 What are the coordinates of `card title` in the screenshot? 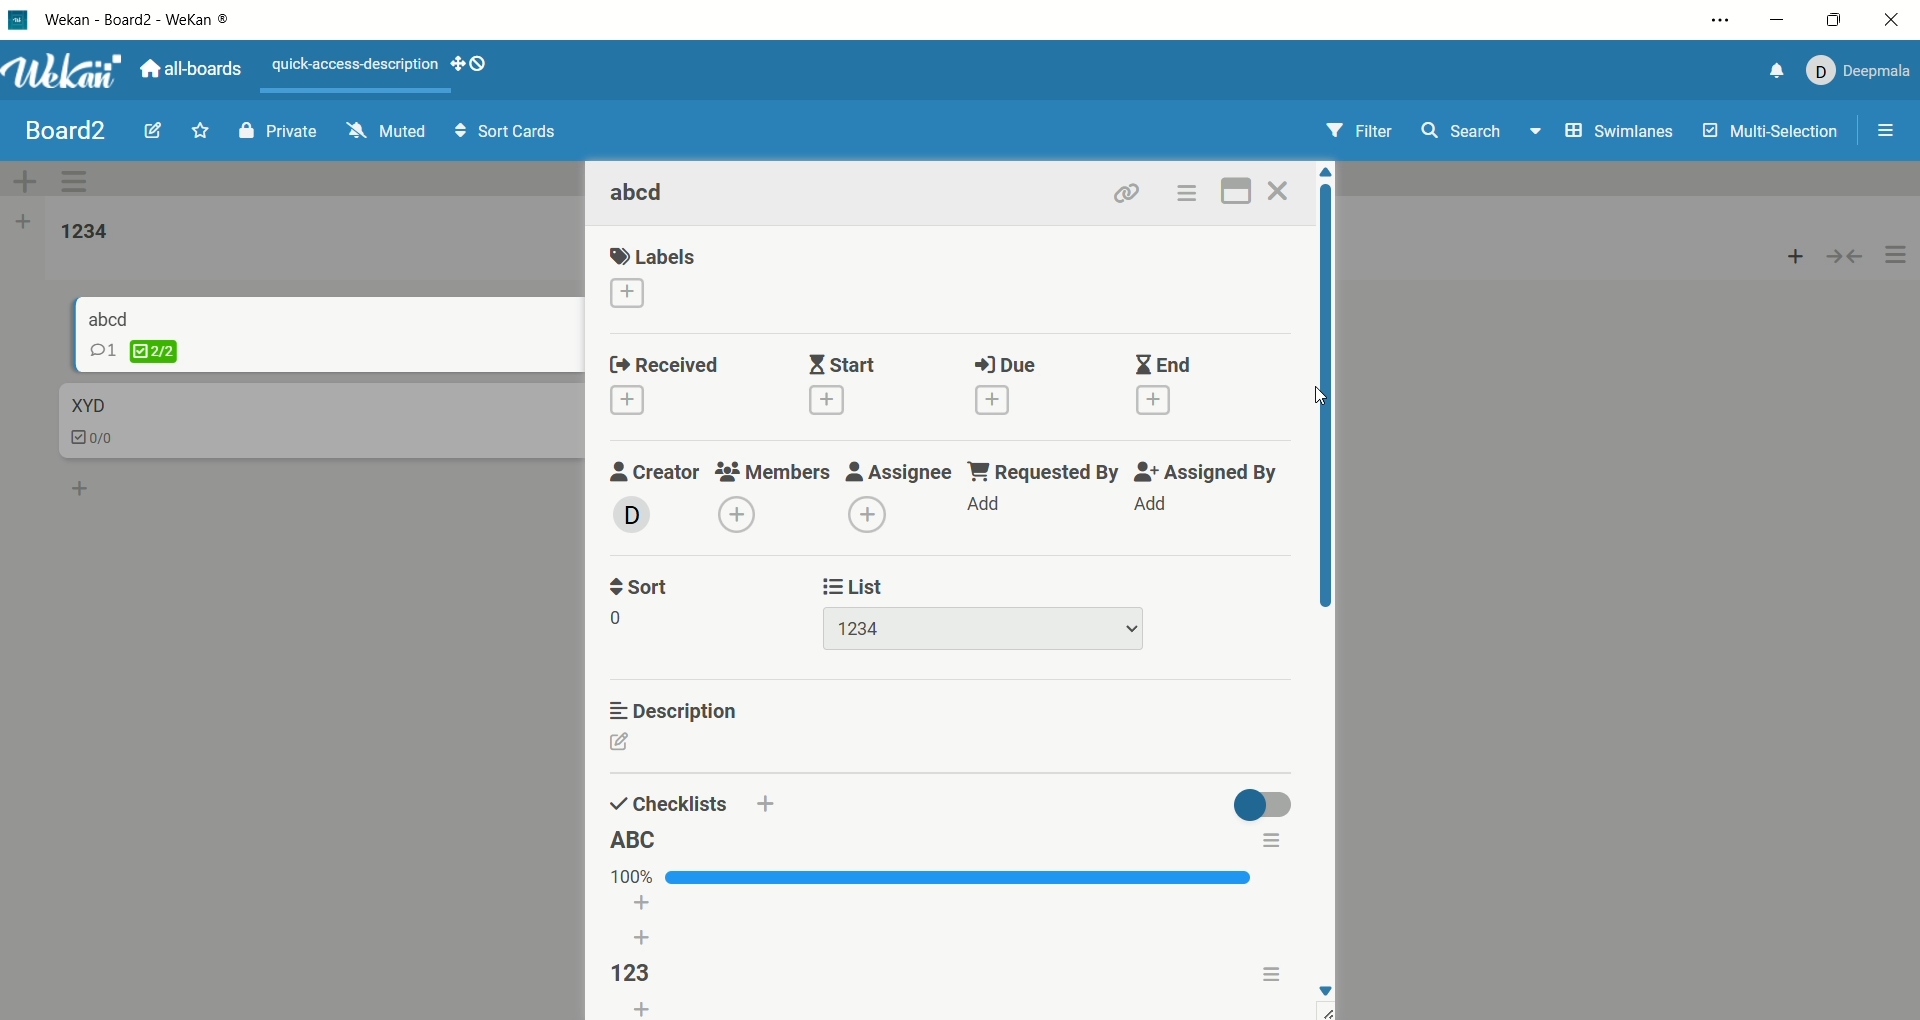 It's located at (110, 317).